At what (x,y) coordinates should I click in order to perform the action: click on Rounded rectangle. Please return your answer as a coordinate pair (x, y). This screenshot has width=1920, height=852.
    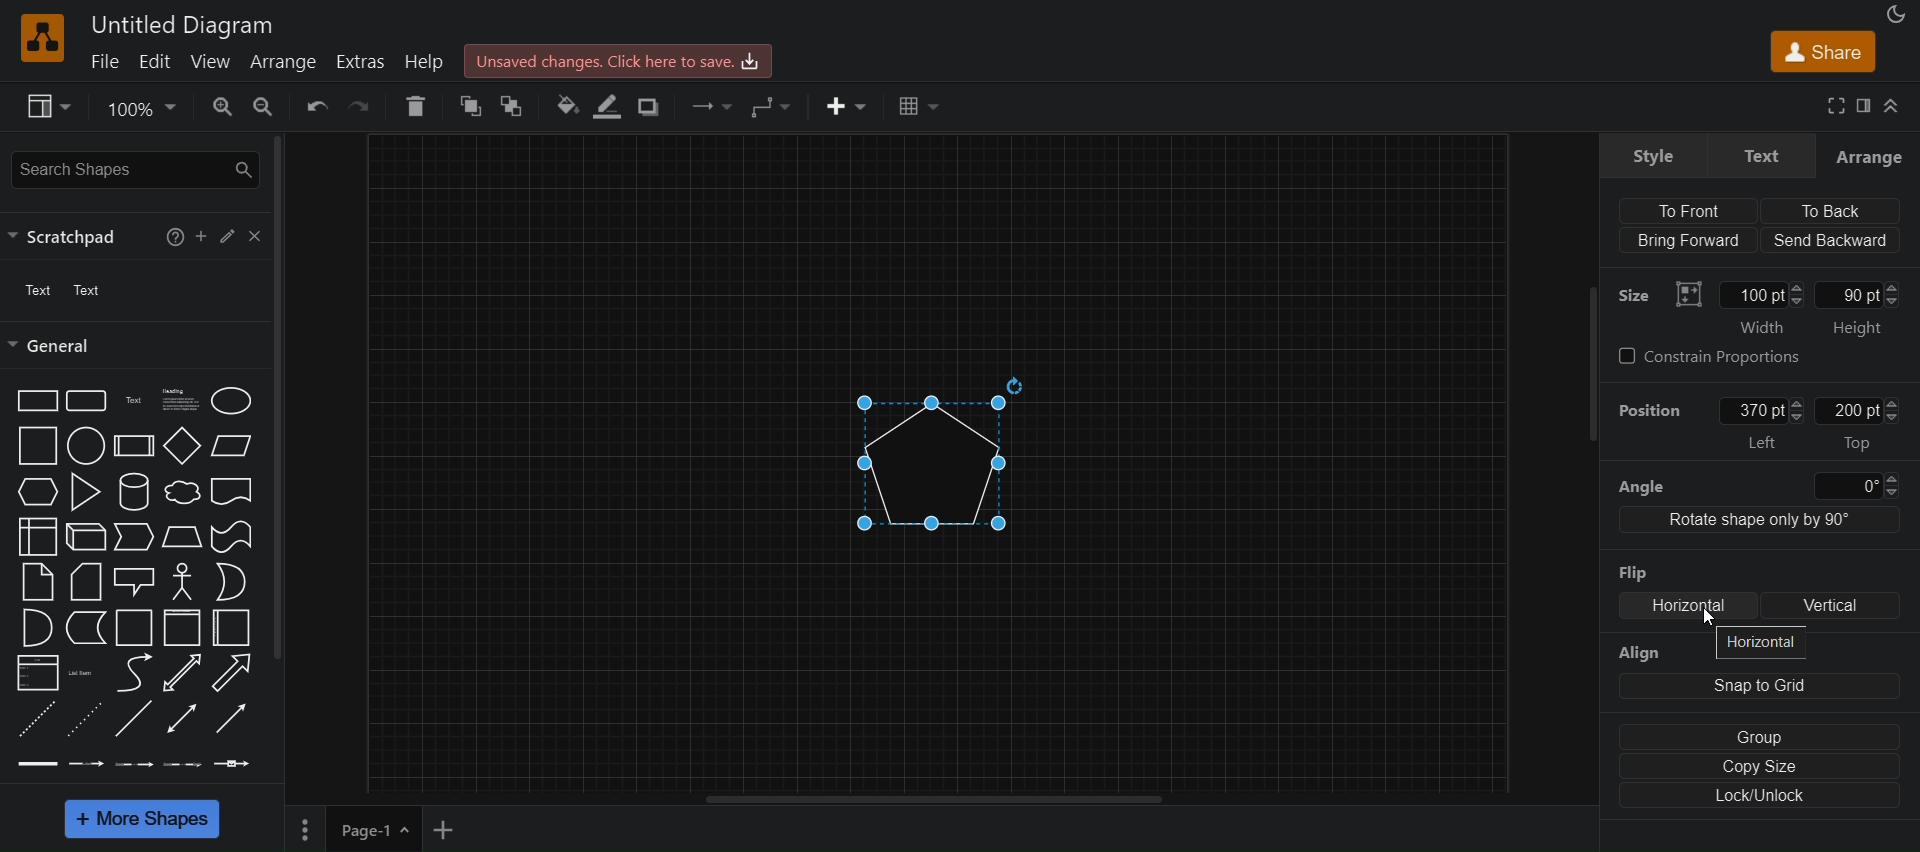
    Looking at the image, I should click on (86, 401).